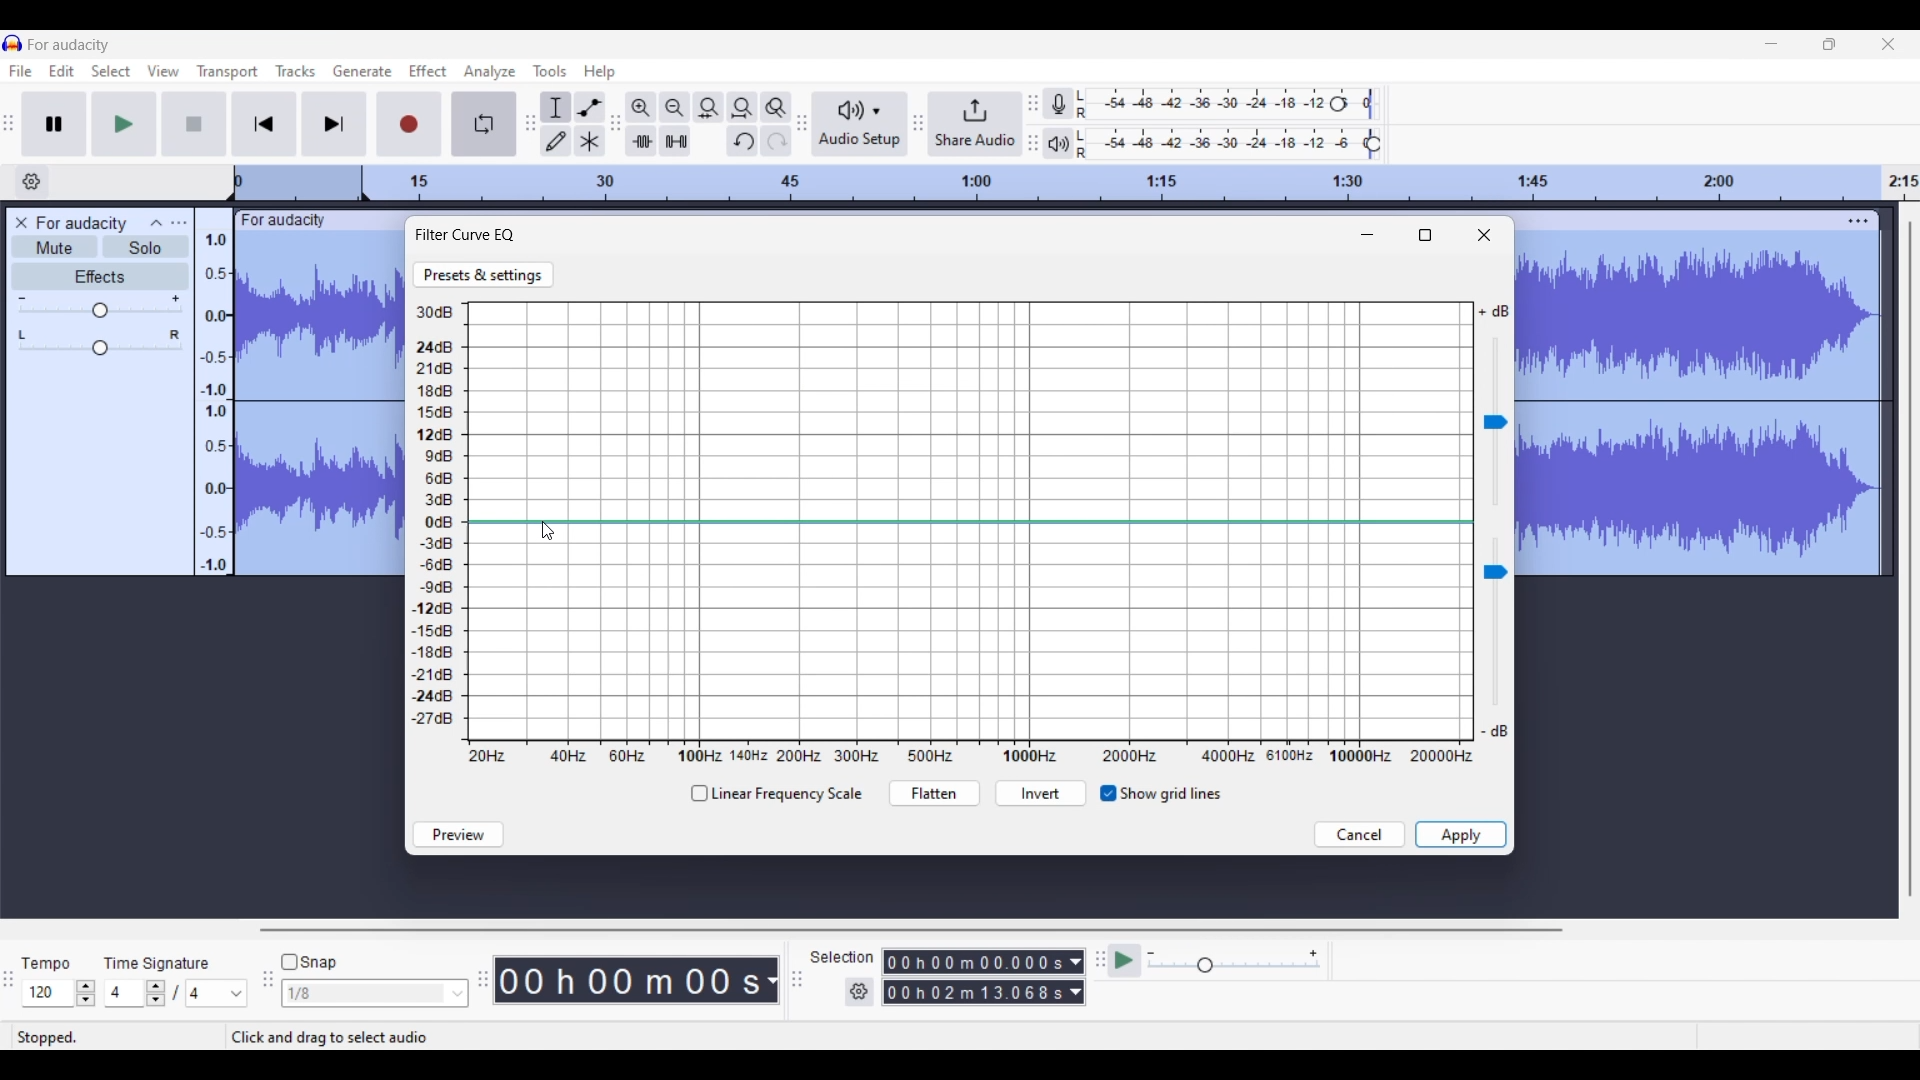  I want to click on Minimize, so click(1368, 235).